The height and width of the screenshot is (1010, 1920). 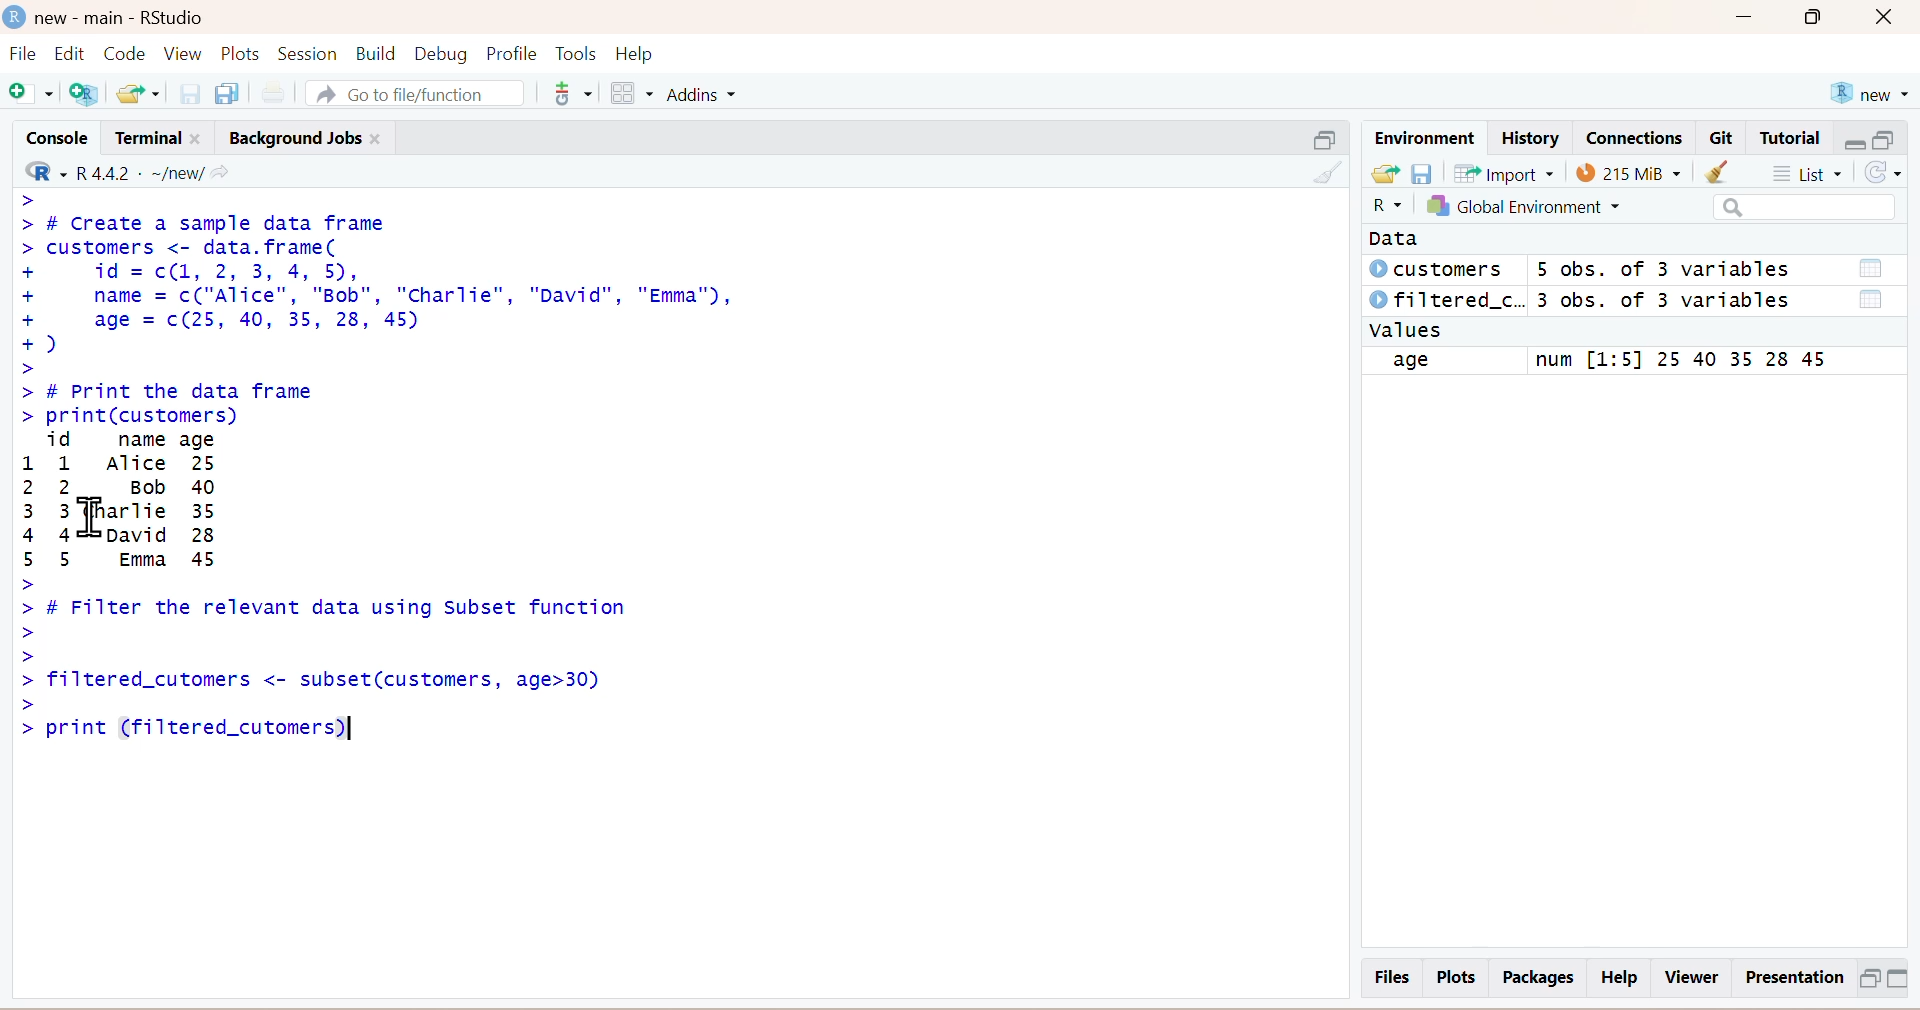 What do you see at coordinates (1629, 172) in the screenshot?
I see `107 MB` at bounding box center [1629, 172].